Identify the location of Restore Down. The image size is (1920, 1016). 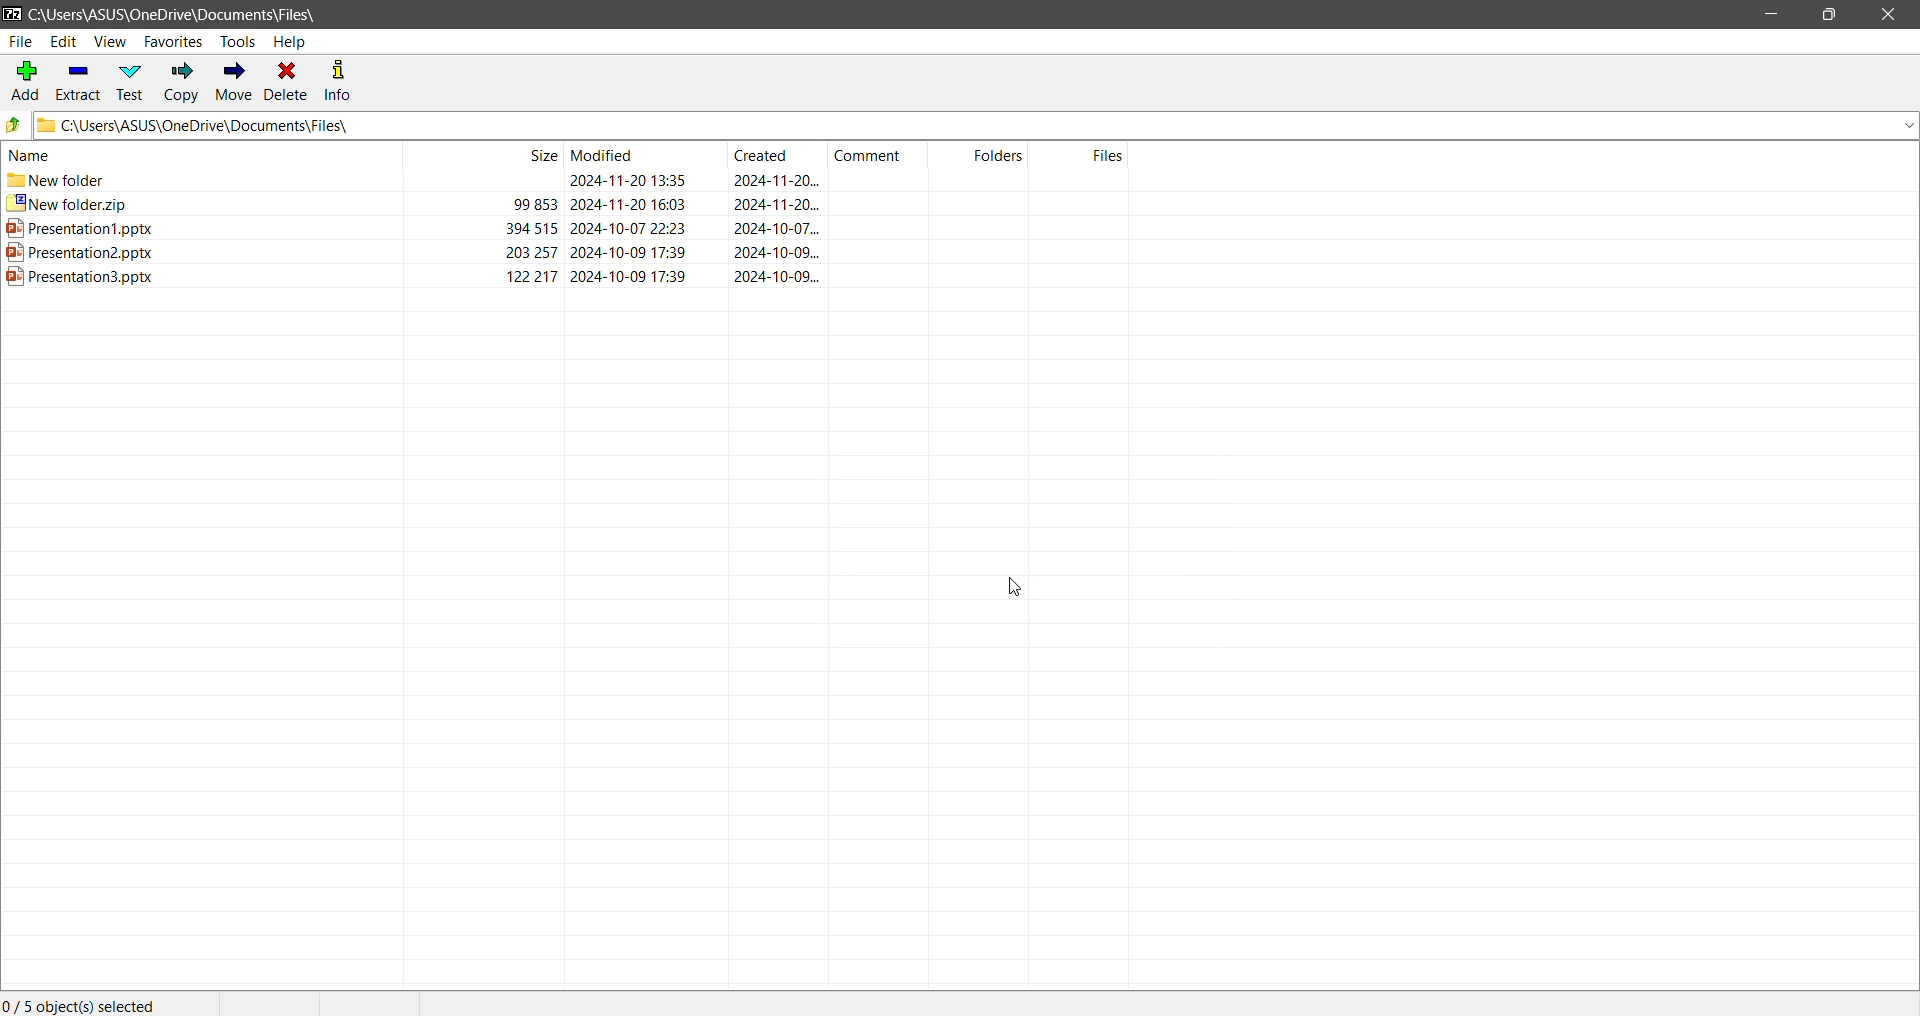
(1831, 17).